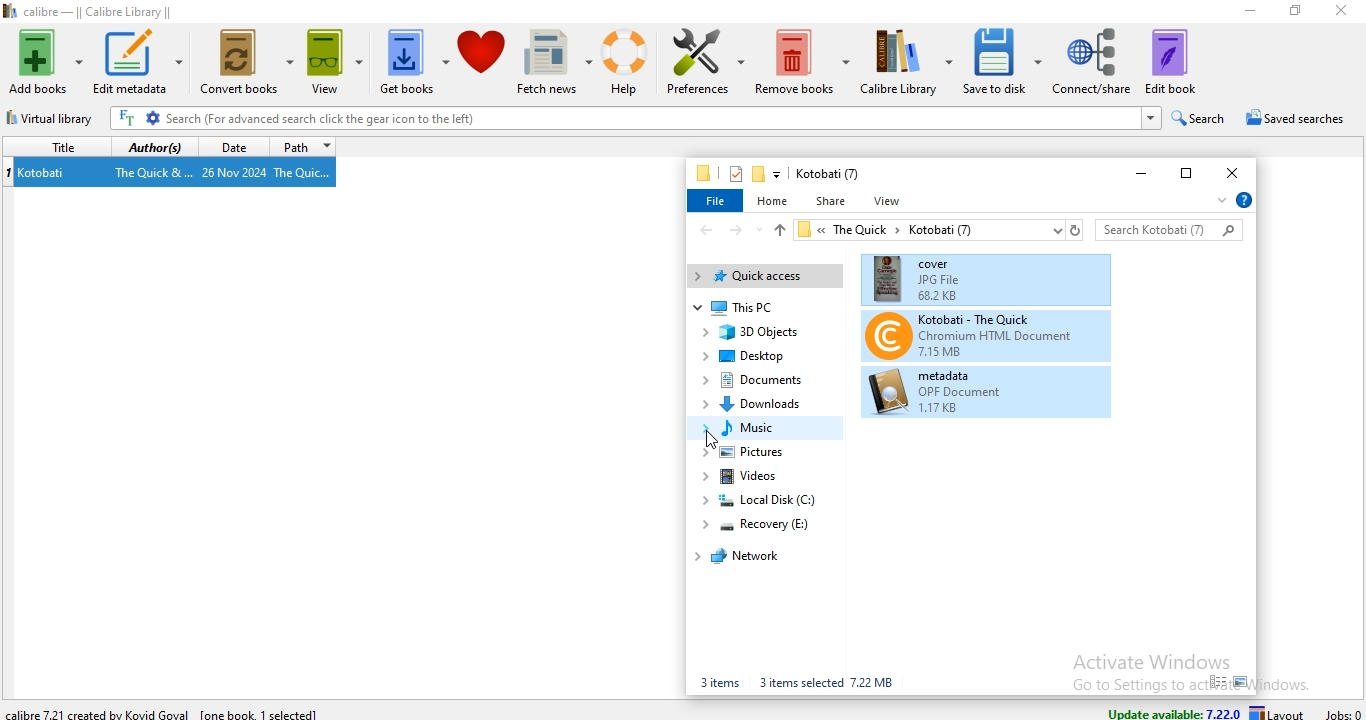 This screenshot has height=720, width=1366. What do you see at coordinates (624, 61) in the screenshot?
I see `help` at bounding box center [624, 61].